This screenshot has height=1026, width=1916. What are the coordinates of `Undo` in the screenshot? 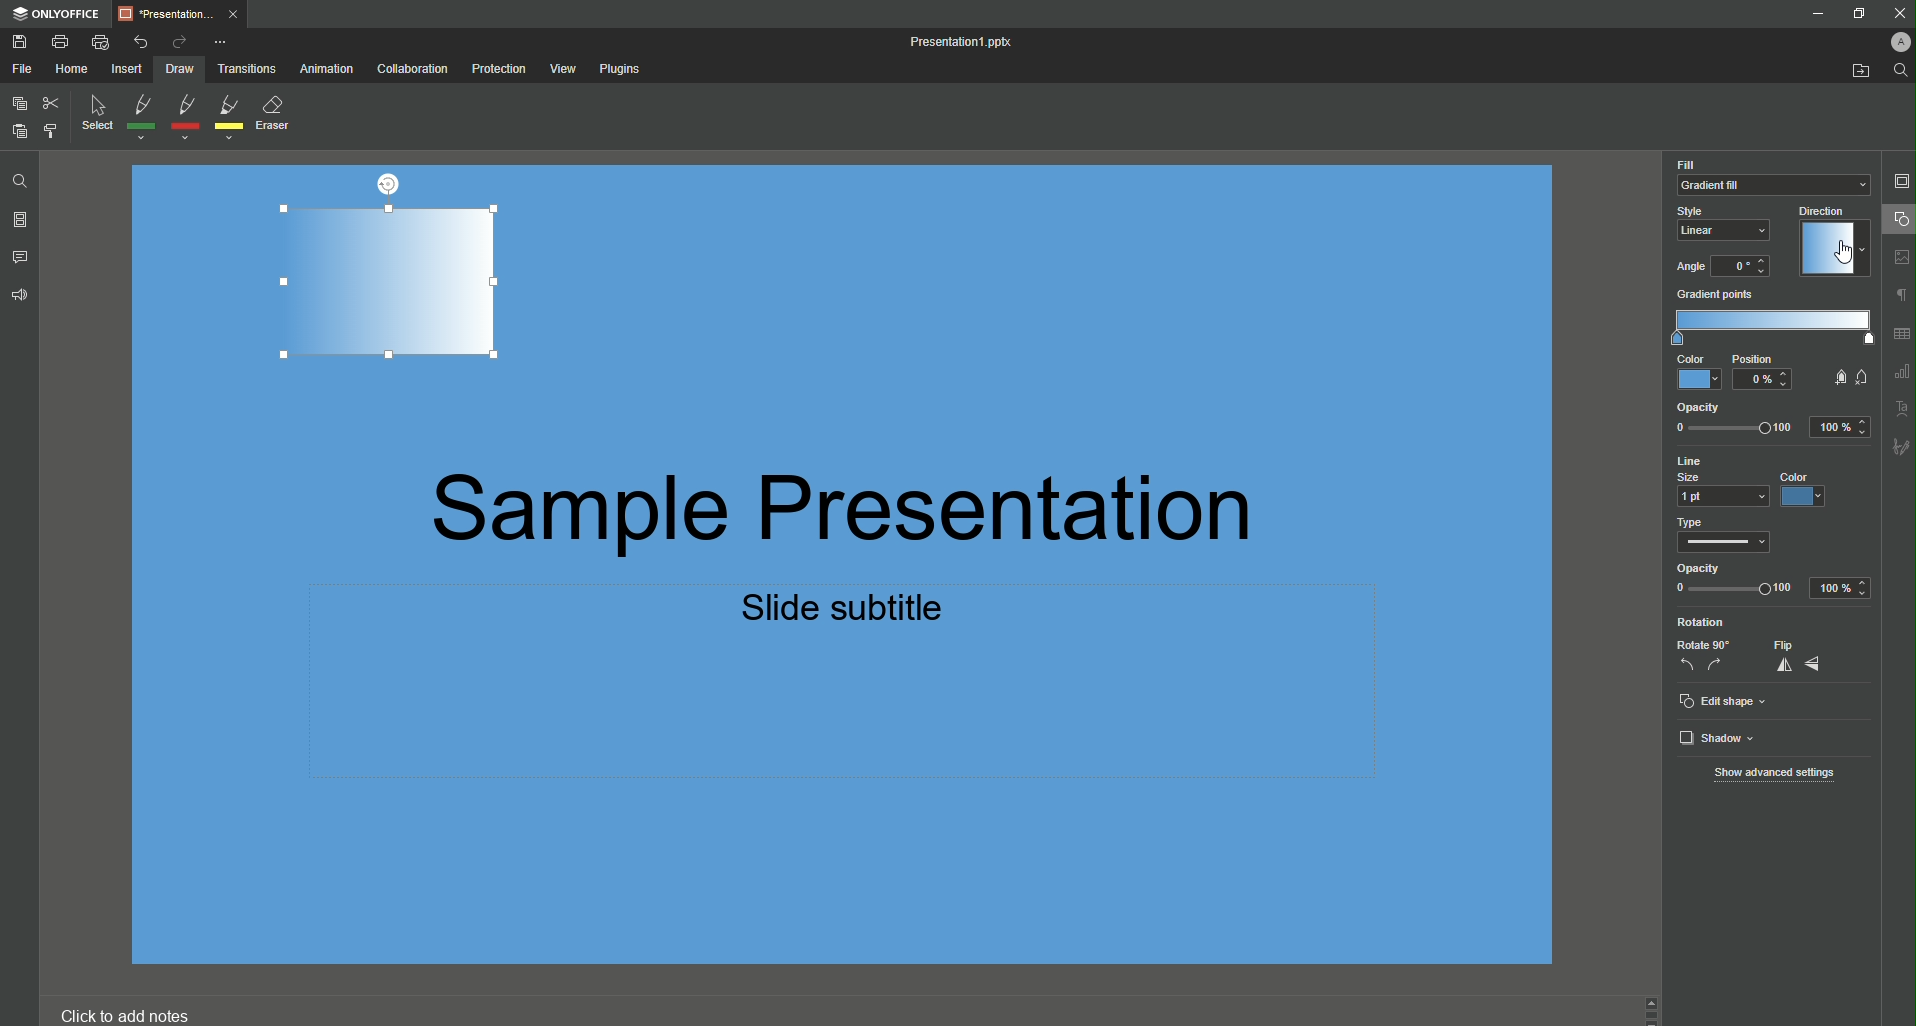 It's located at (141, 39).